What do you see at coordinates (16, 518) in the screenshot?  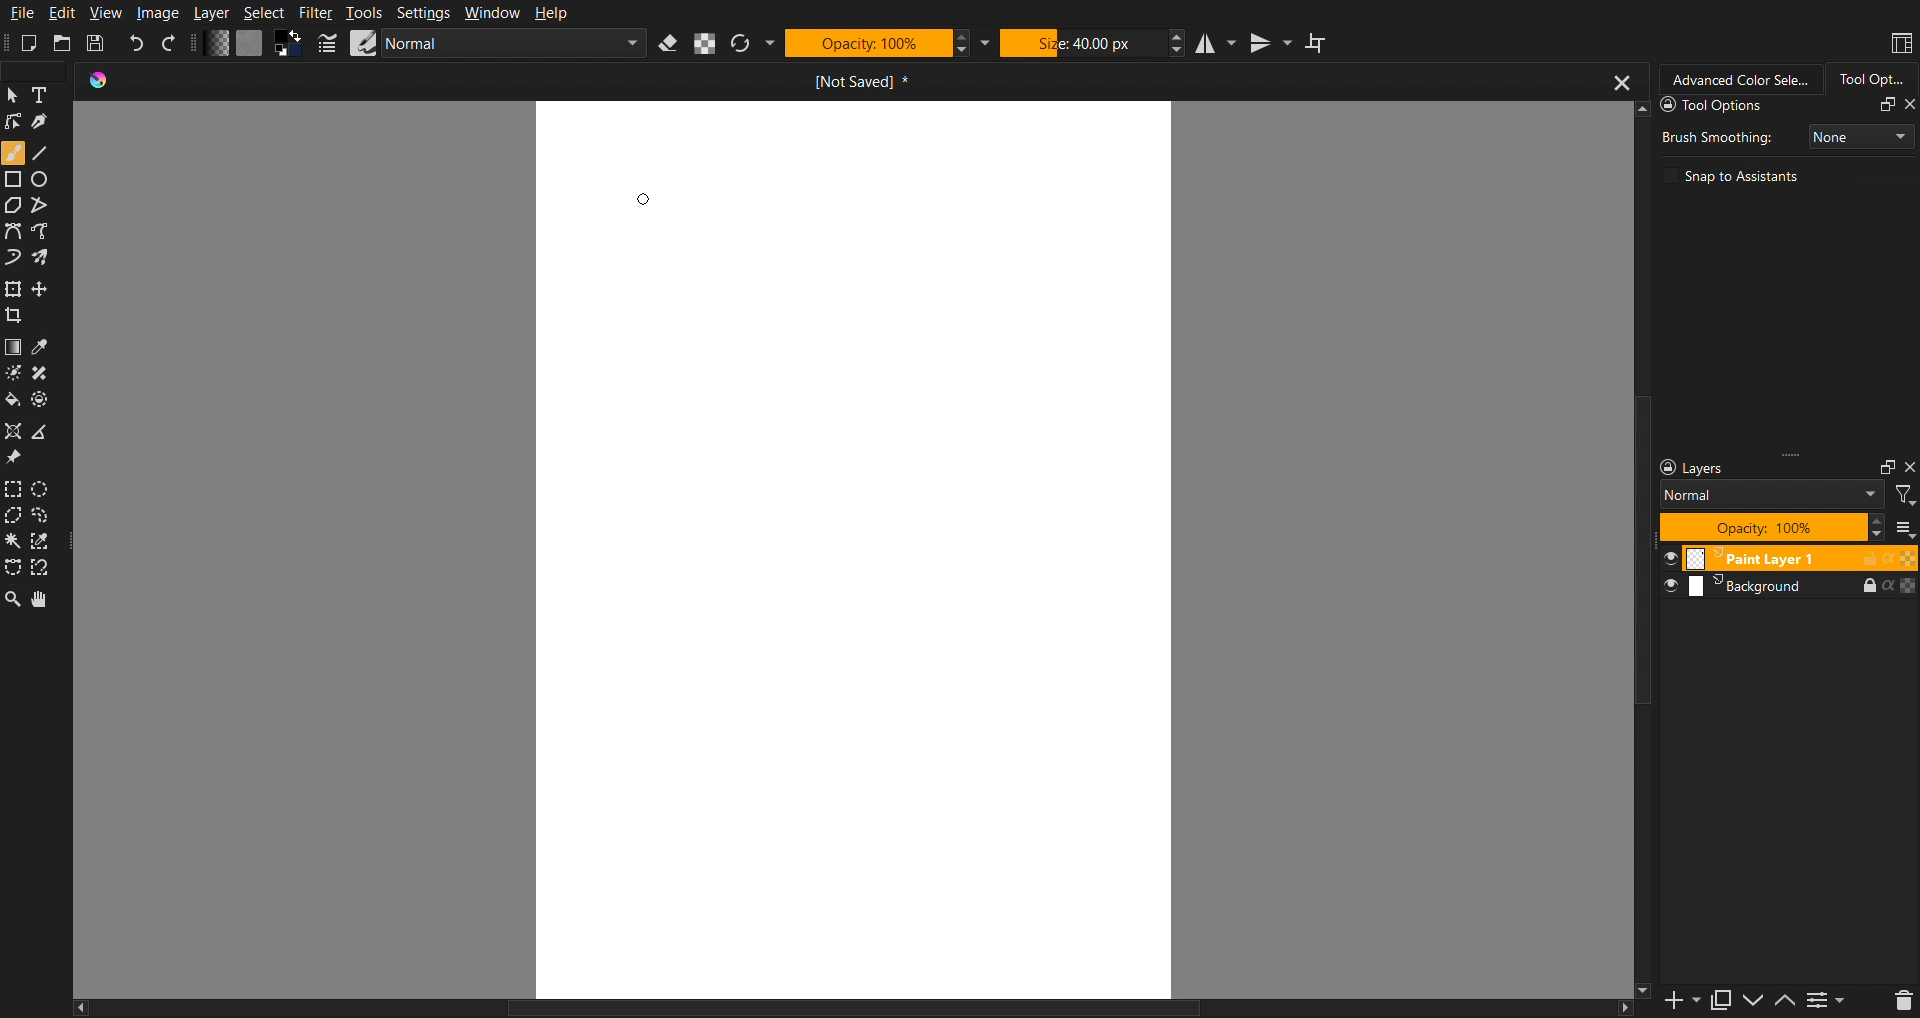 I see `Polygon Marquee Tool` at bounding box center [16, 518].